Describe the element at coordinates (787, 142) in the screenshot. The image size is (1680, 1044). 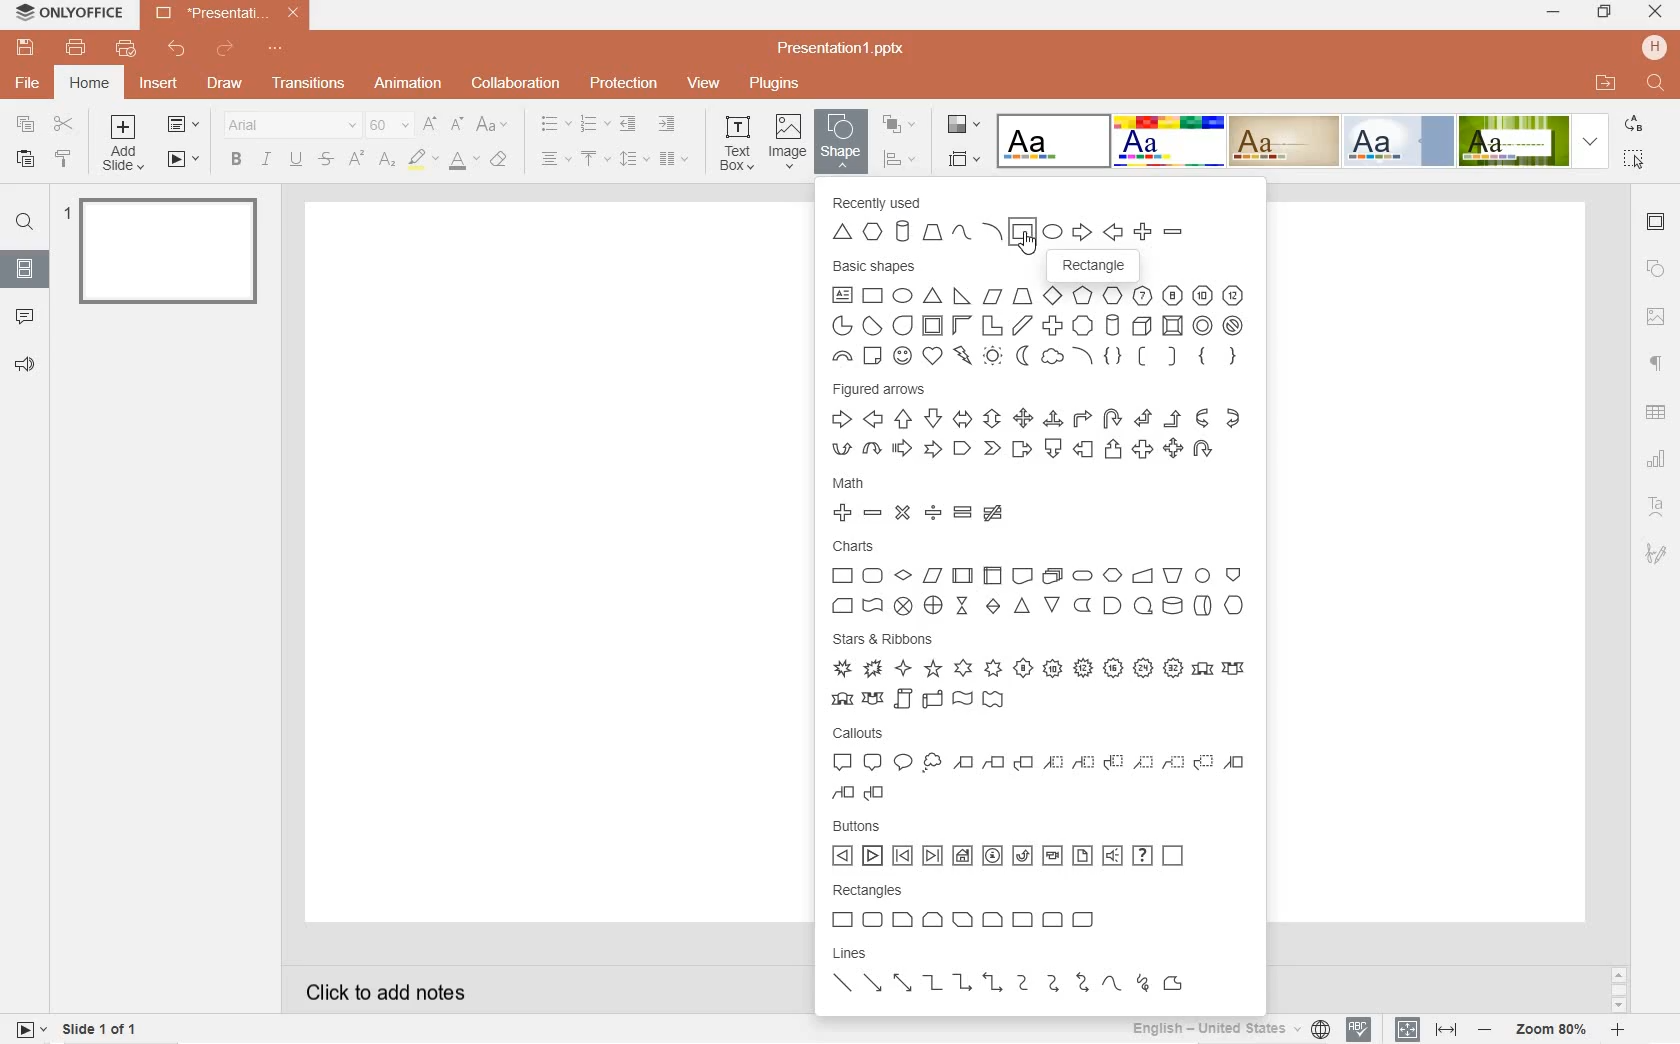
I see `image` at that location.